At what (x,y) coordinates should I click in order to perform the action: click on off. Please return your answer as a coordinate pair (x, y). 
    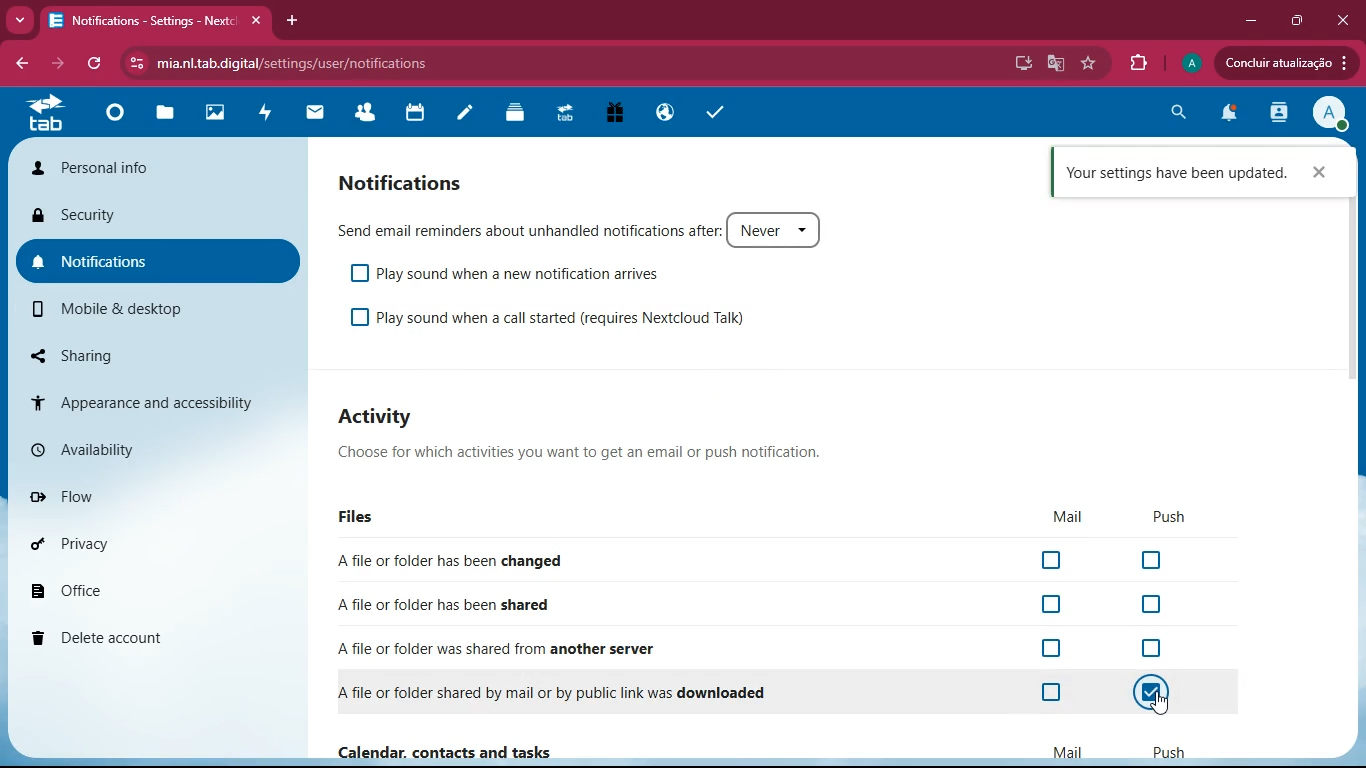
    Looking at the image, I should click on (1153, 648).